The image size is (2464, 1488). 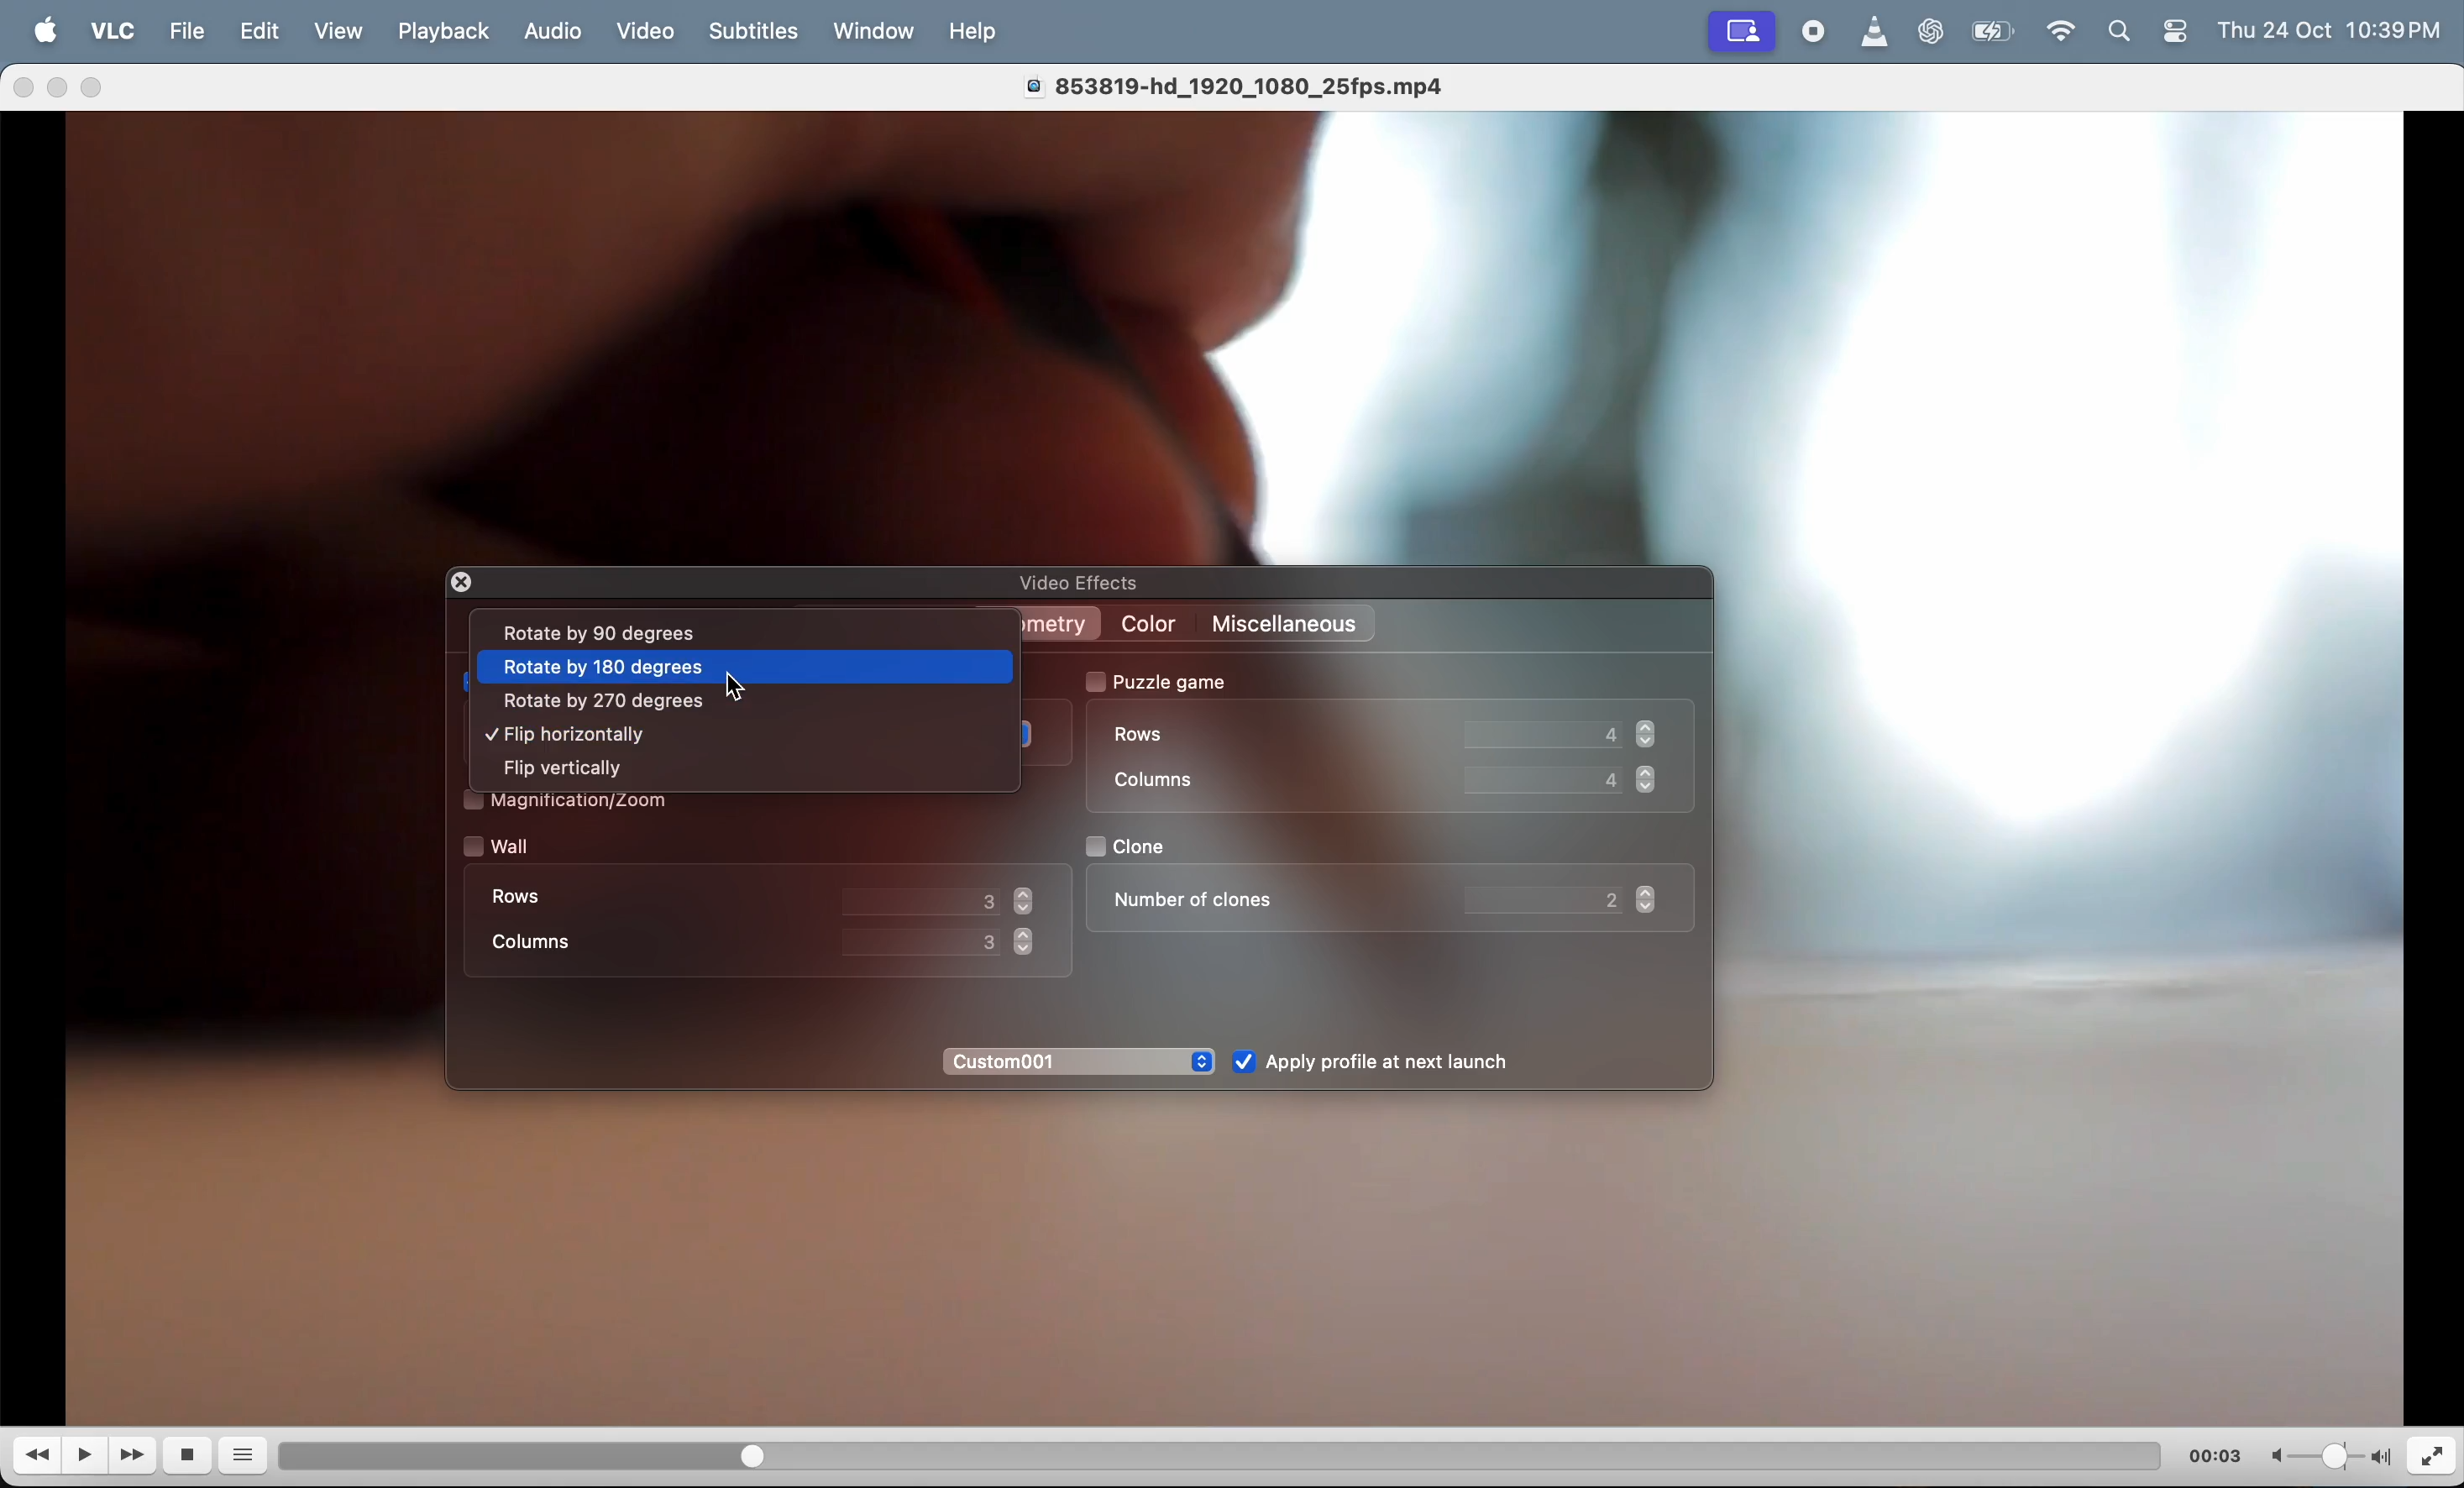 I want to click on flip vertically, so click(x=564, y=774).